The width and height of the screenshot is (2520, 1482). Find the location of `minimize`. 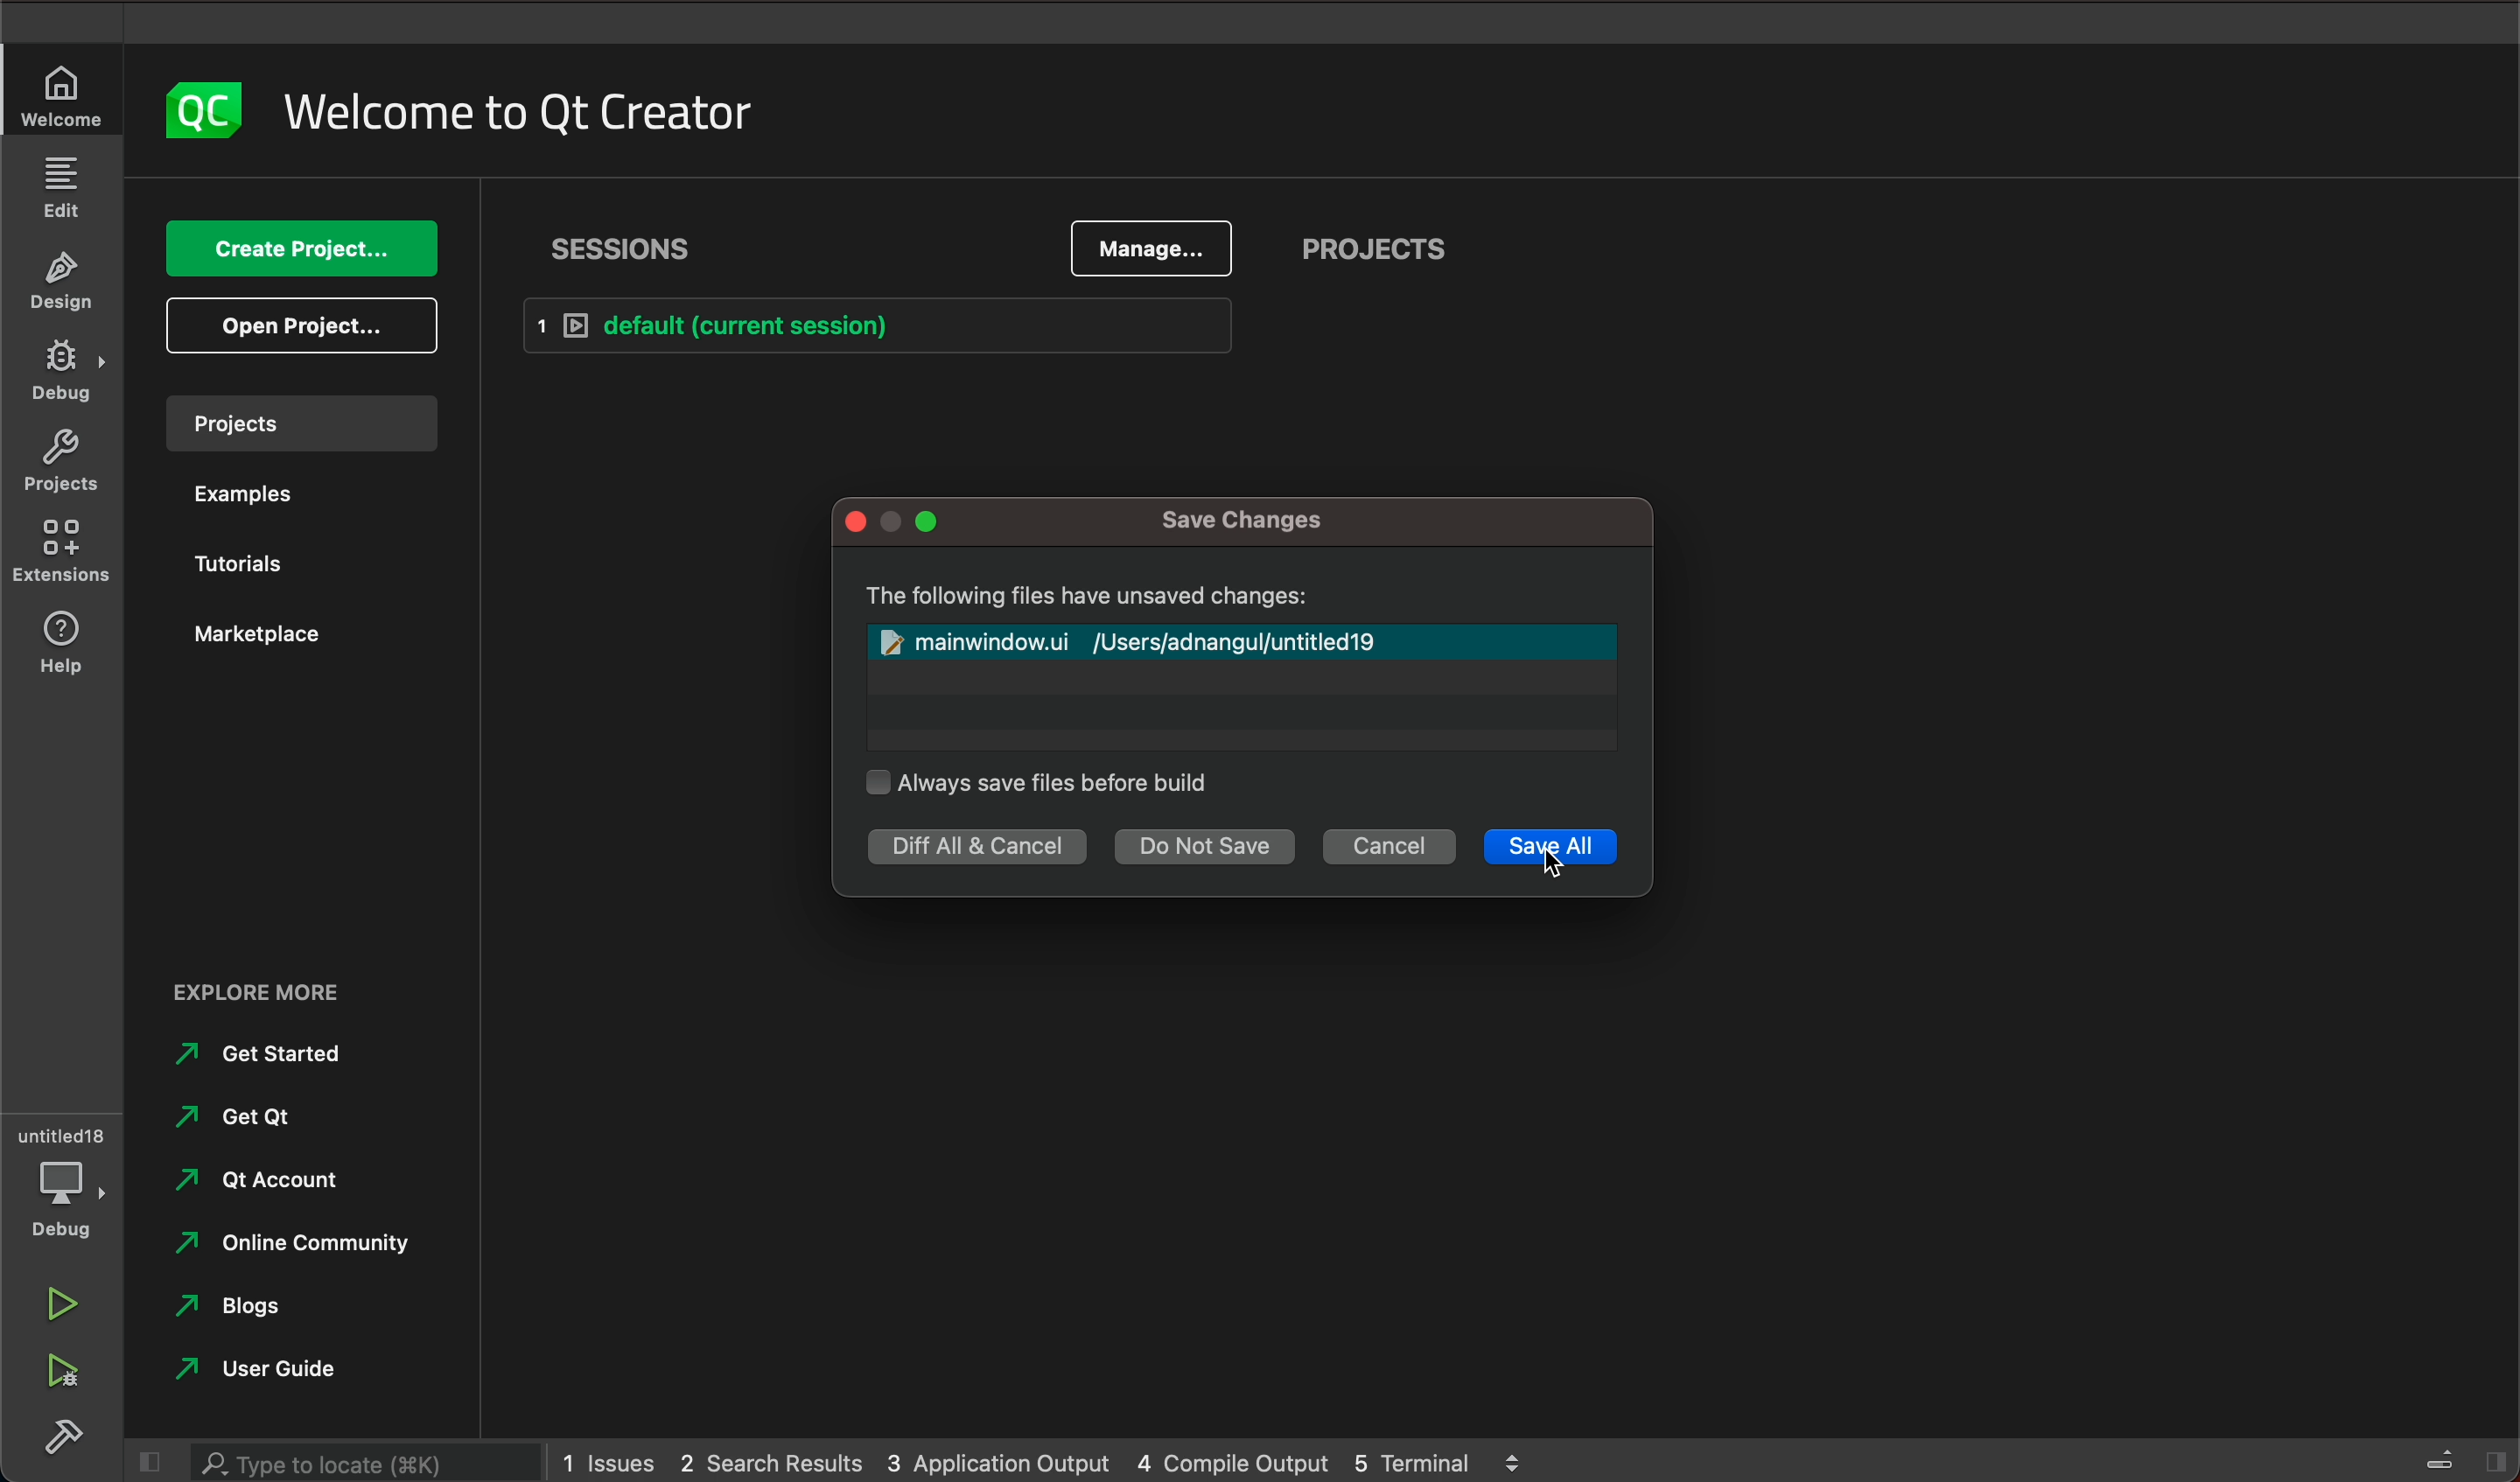

minimize is located at coordinates (891, 525).